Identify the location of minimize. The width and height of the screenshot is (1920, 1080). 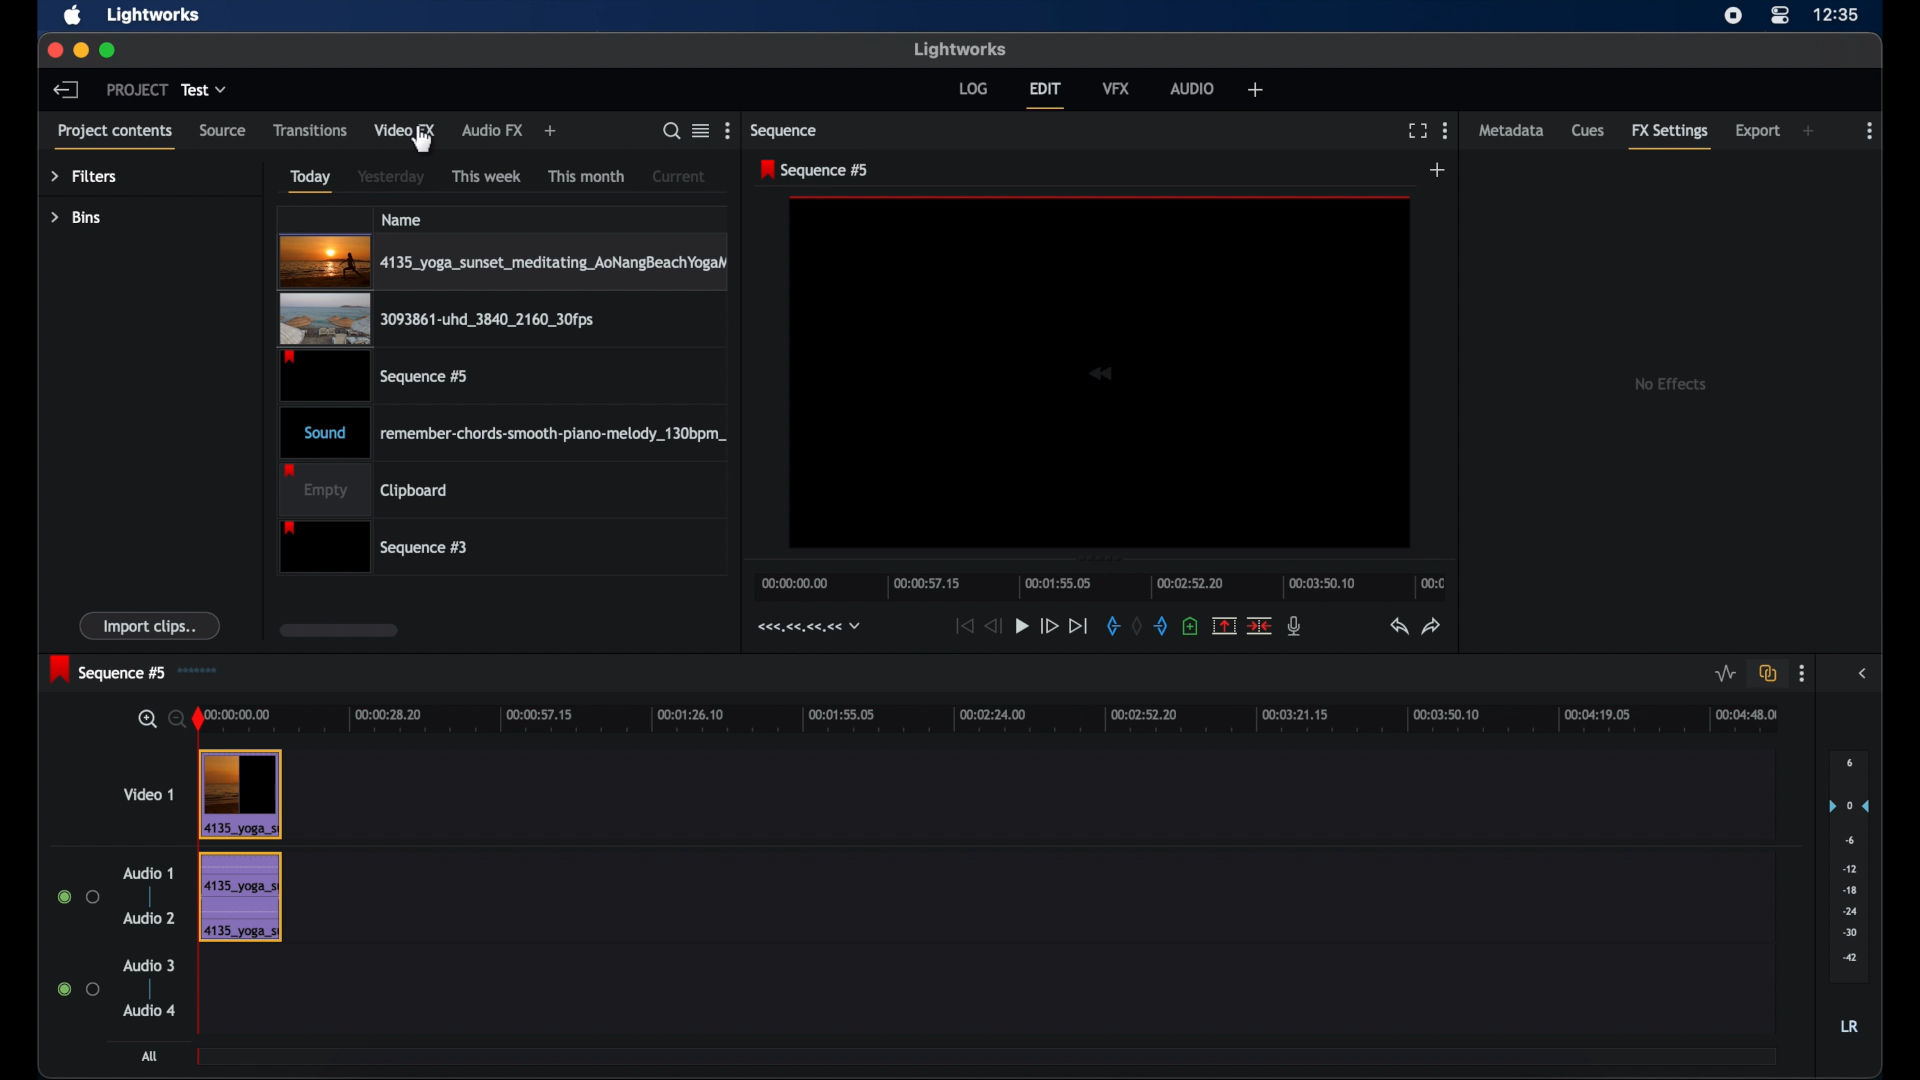
(80, 50).